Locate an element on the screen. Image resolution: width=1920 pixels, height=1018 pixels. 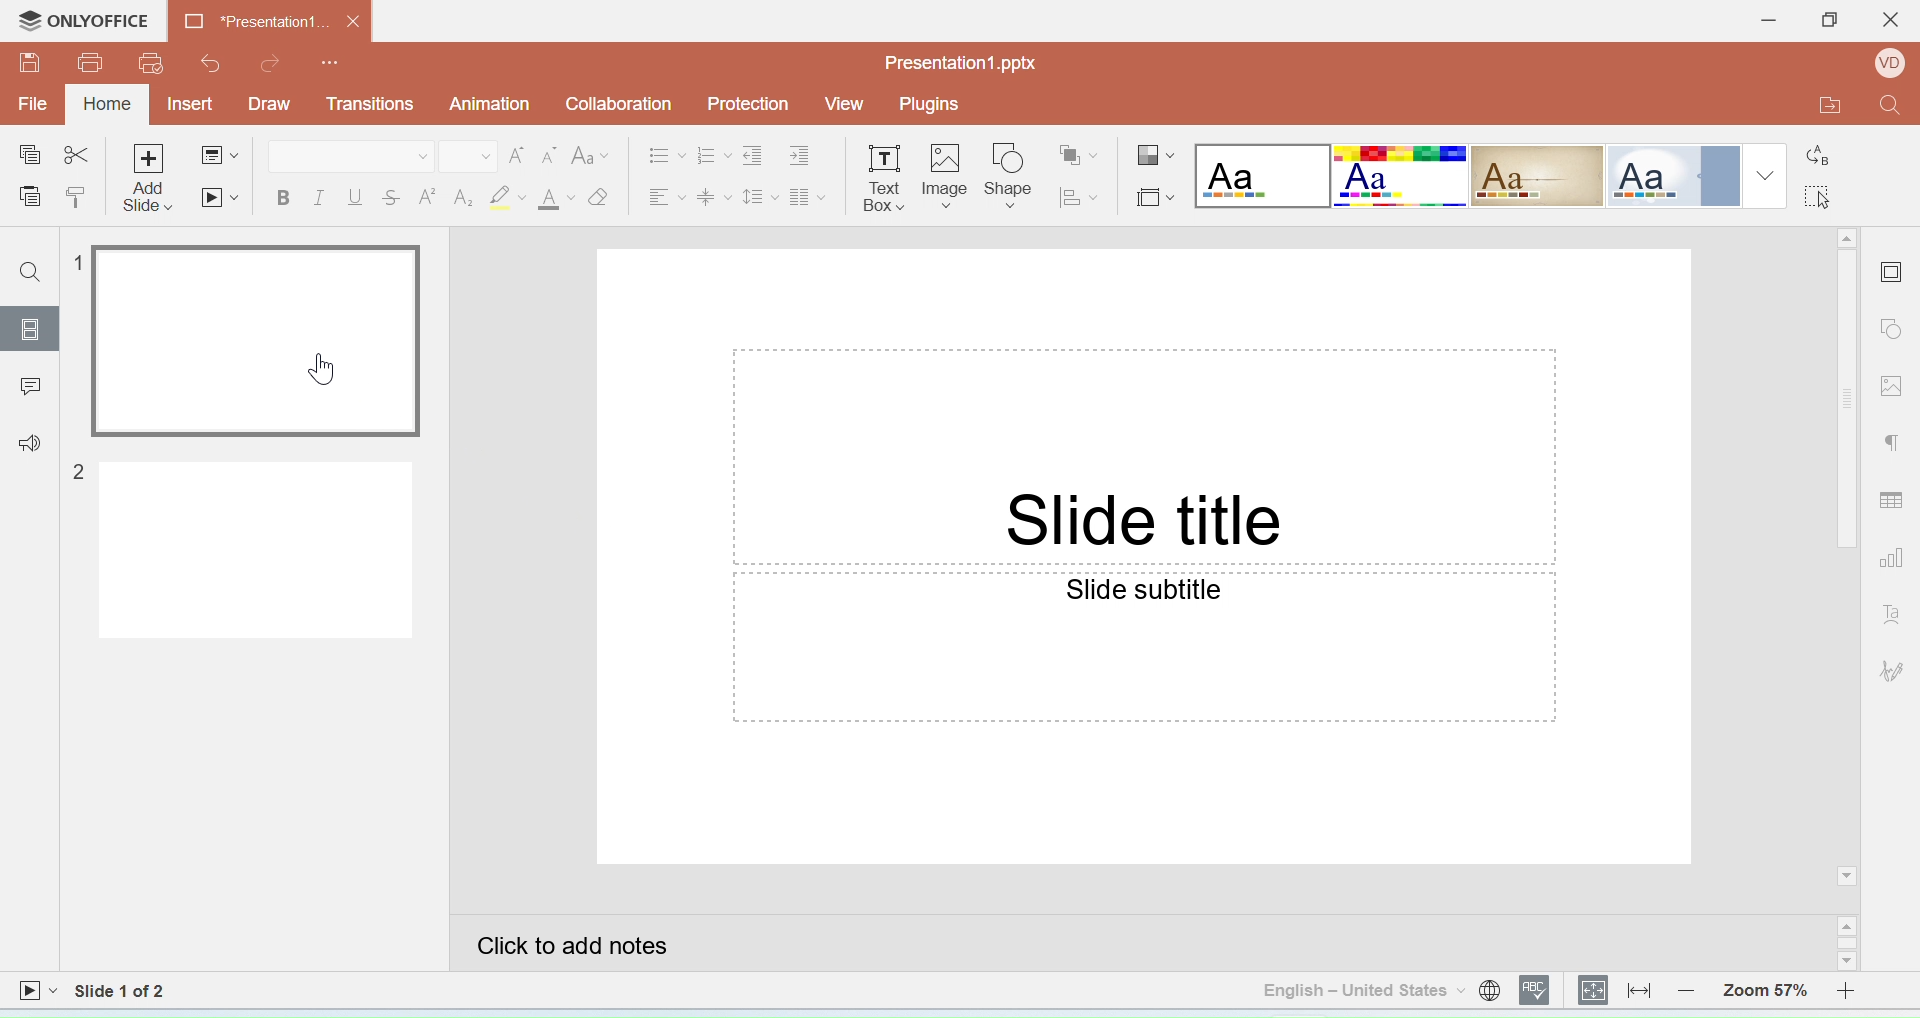
Font is located at coordinates (350, 156).